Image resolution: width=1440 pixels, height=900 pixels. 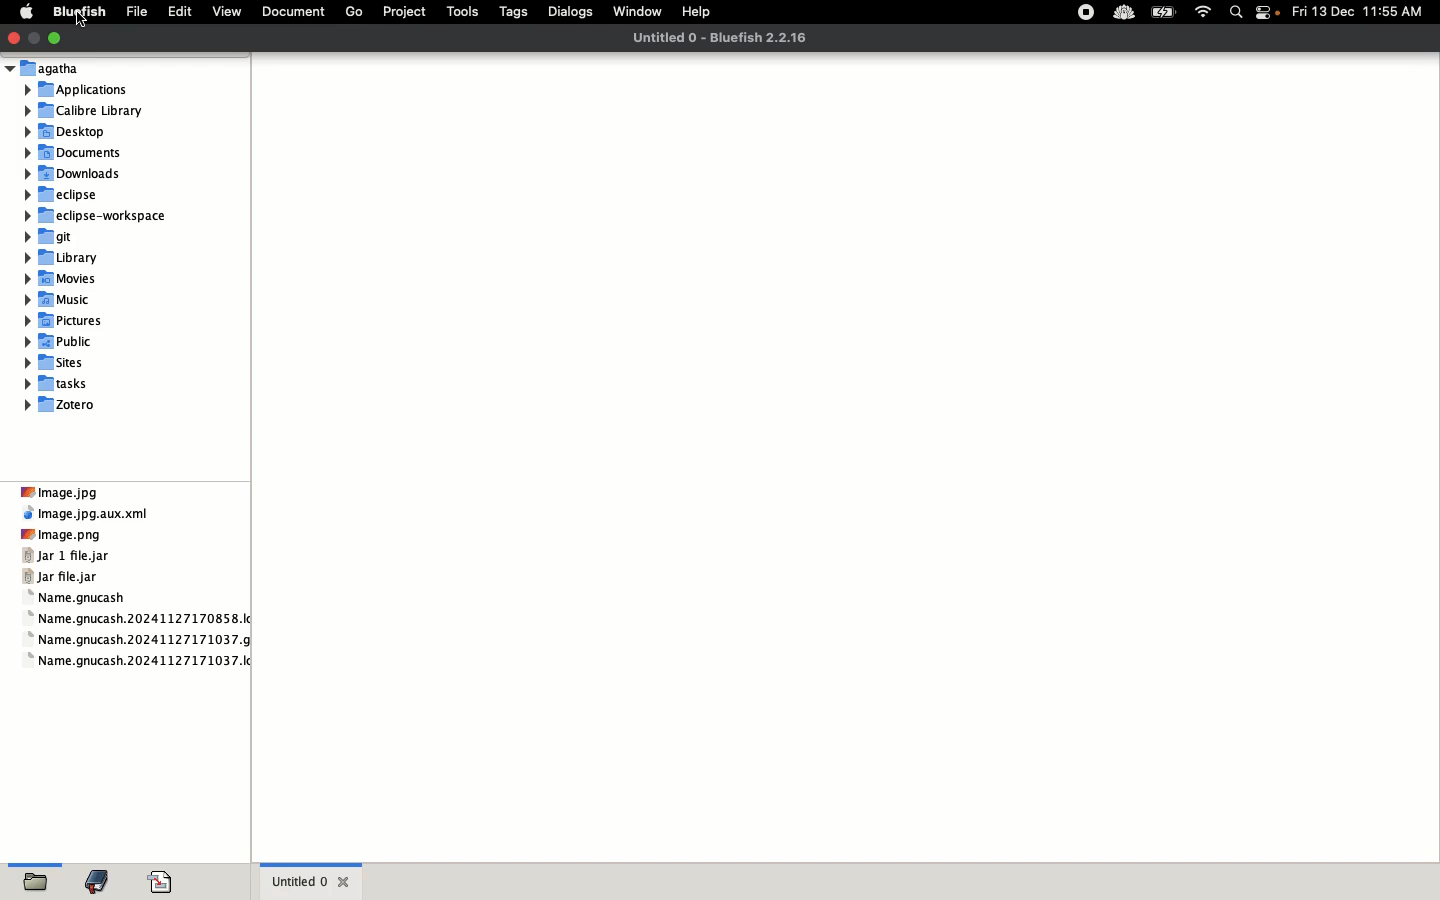 What do you see at coordinates (61, 301) in the screenshot?
I see `music` at bounding box center [61, 301].